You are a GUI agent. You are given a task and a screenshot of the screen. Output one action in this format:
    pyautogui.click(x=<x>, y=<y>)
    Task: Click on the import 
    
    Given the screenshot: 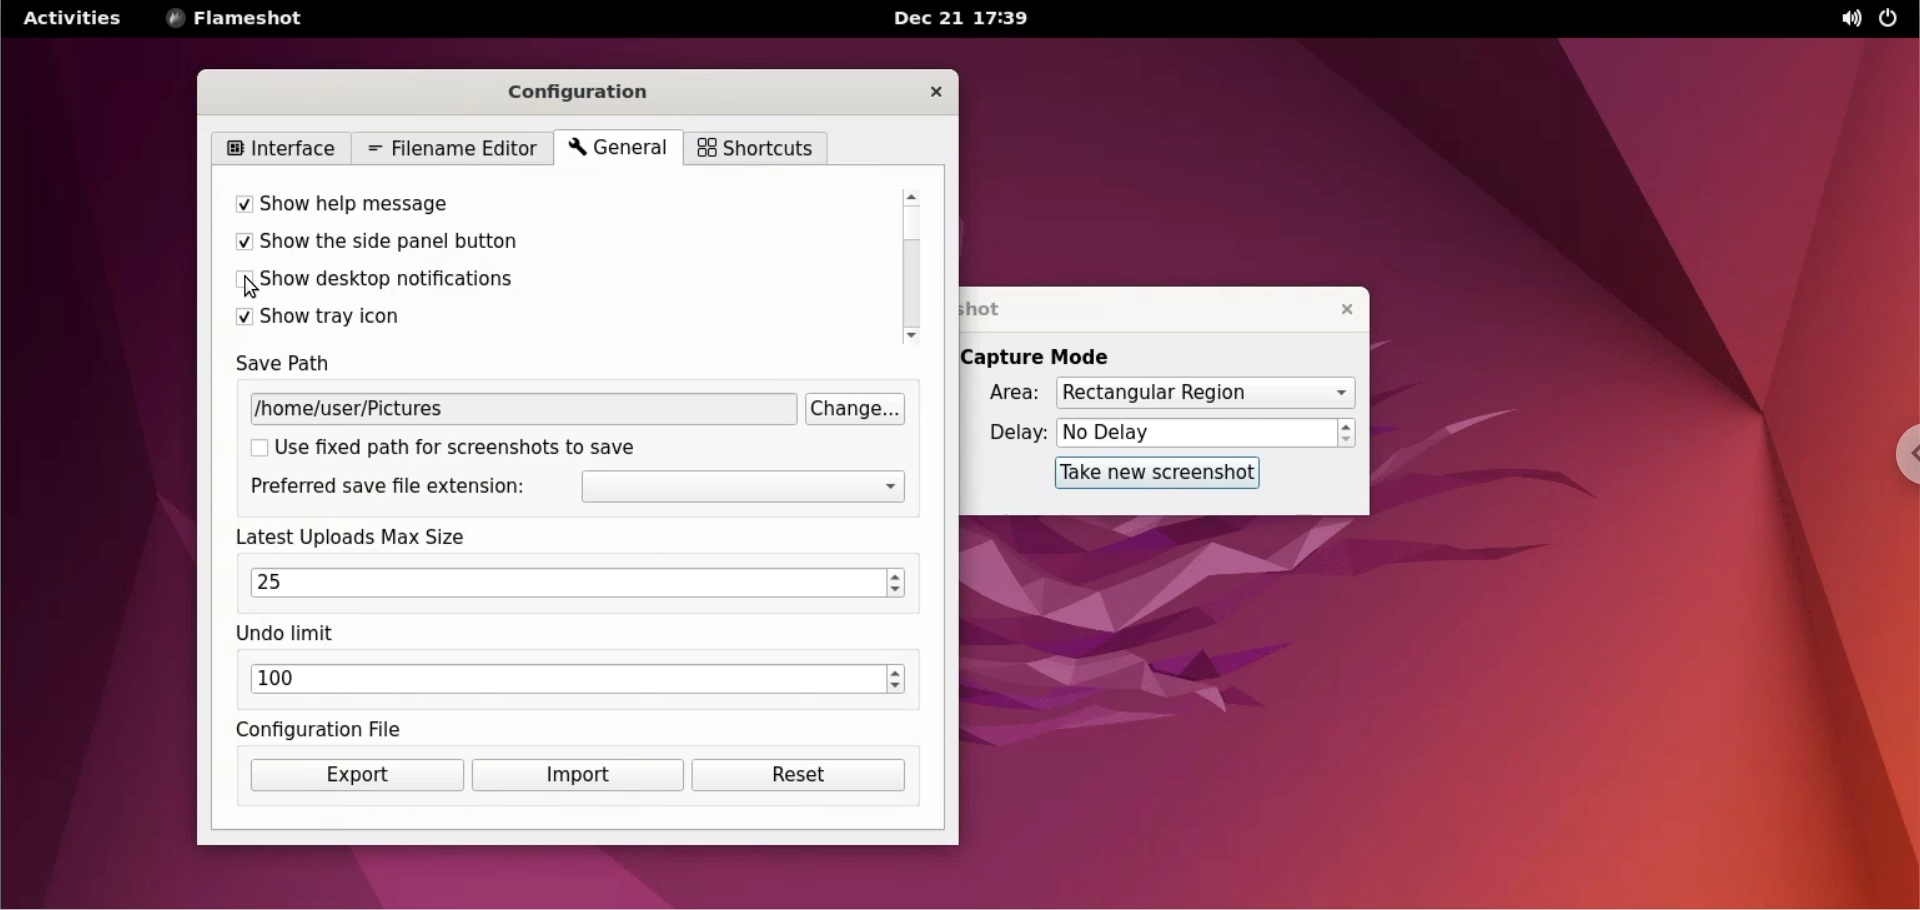 What is the action you would take?
    pyautogui.click(x=577, y=776)
    